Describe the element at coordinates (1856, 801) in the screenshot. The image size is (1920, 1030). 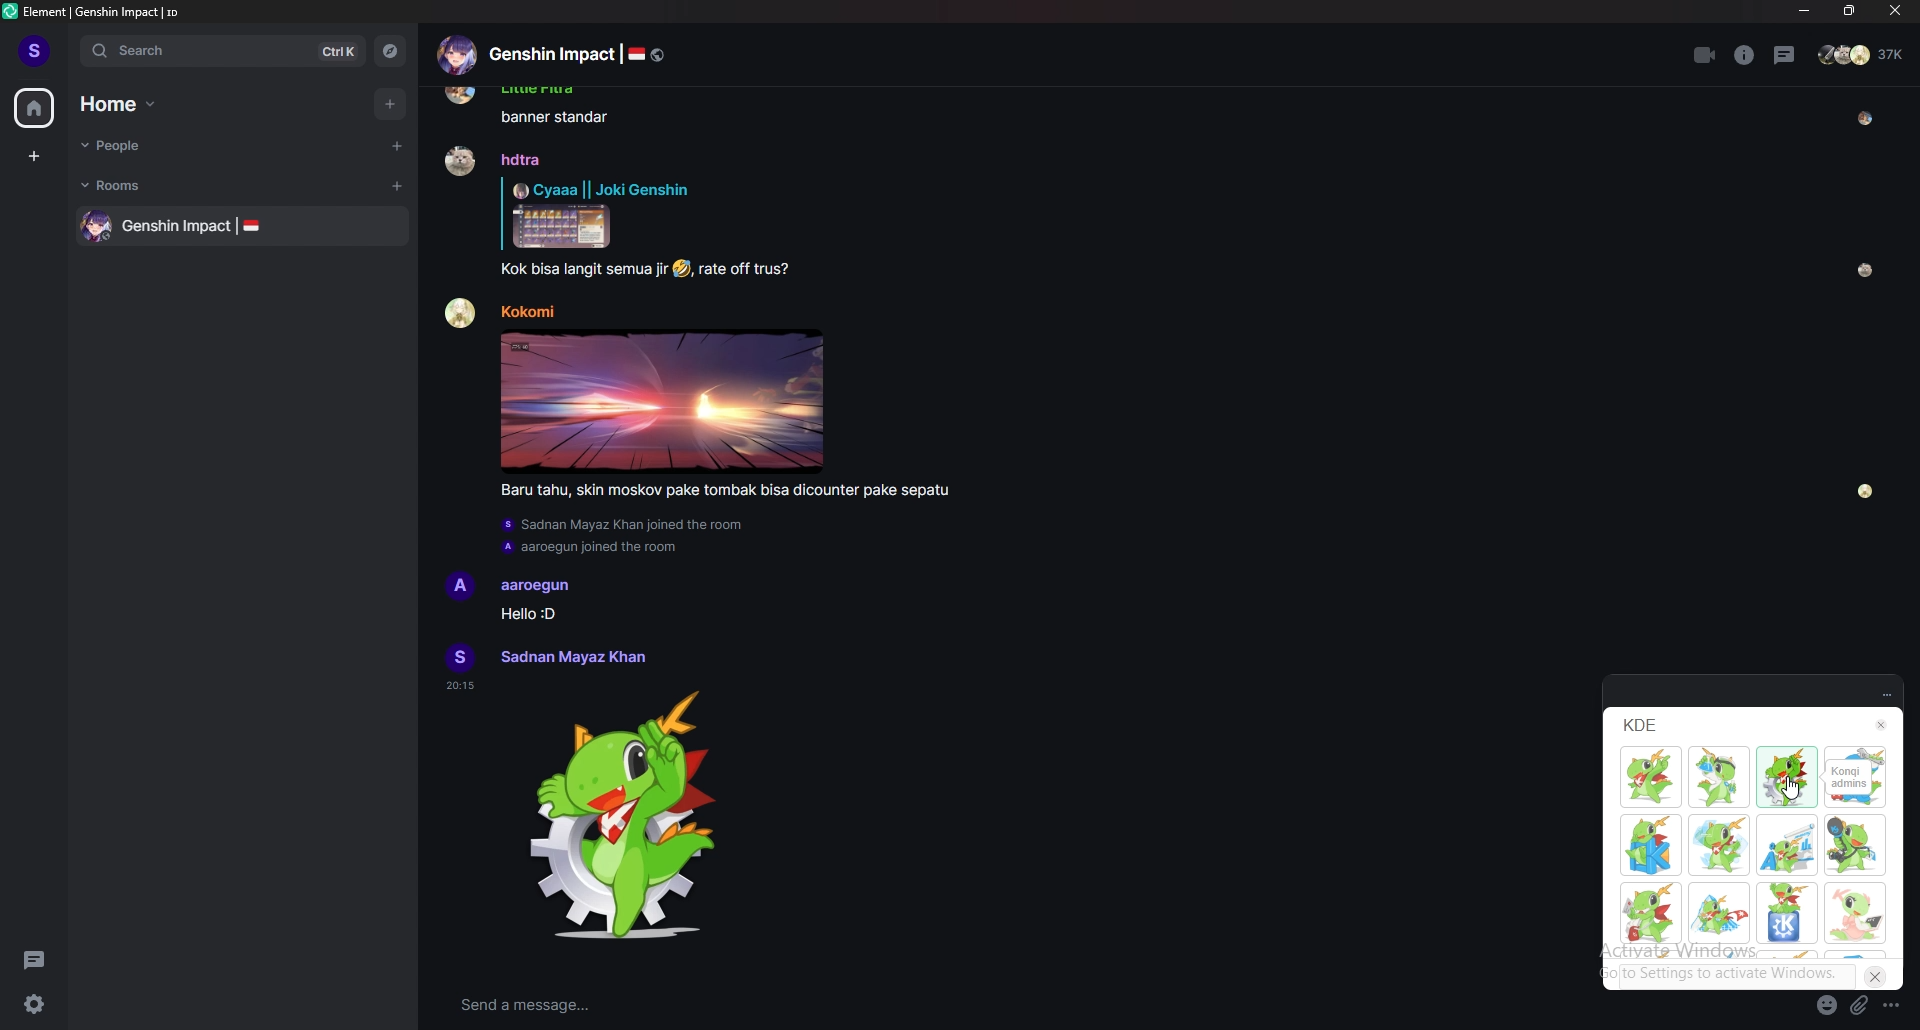
I see `Kongi fixes stuff` at that location.